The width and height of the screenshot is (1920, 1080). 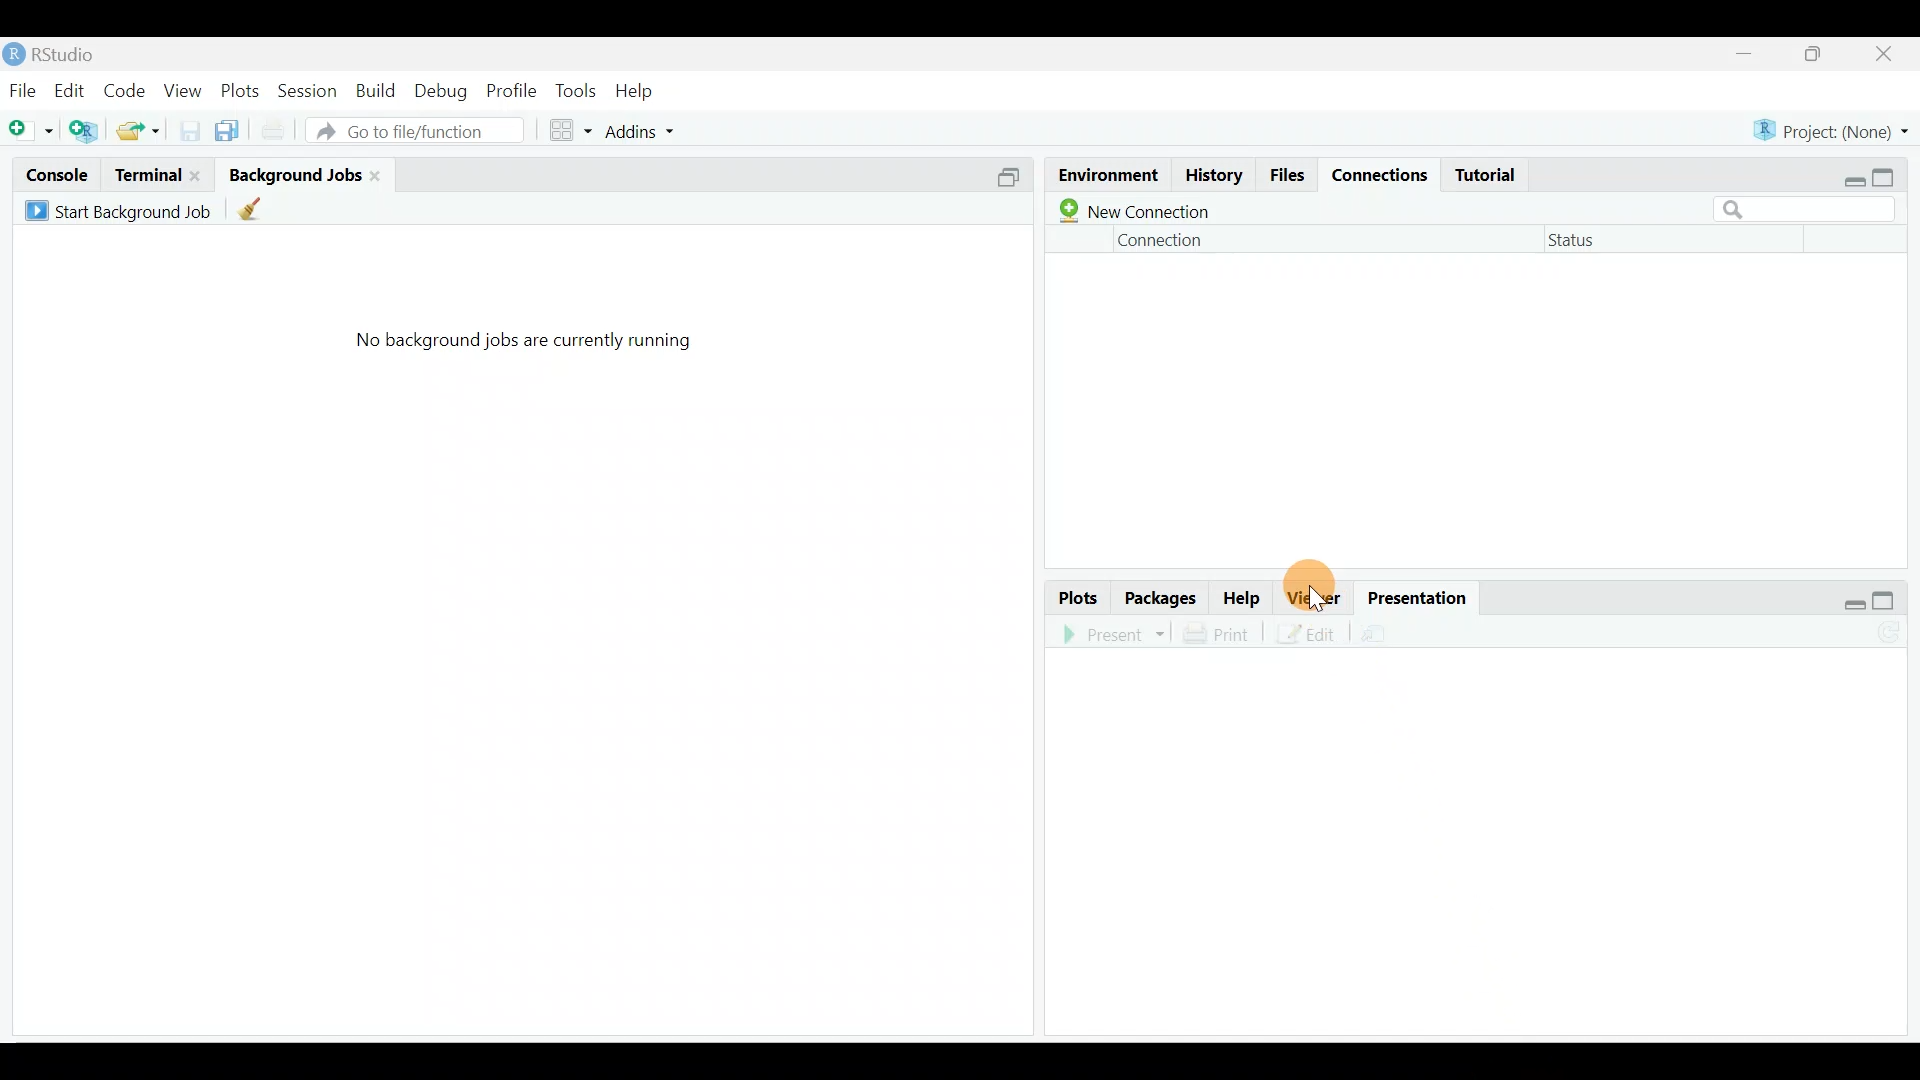 I want to click on Terminal, so click(x=146, y=173).